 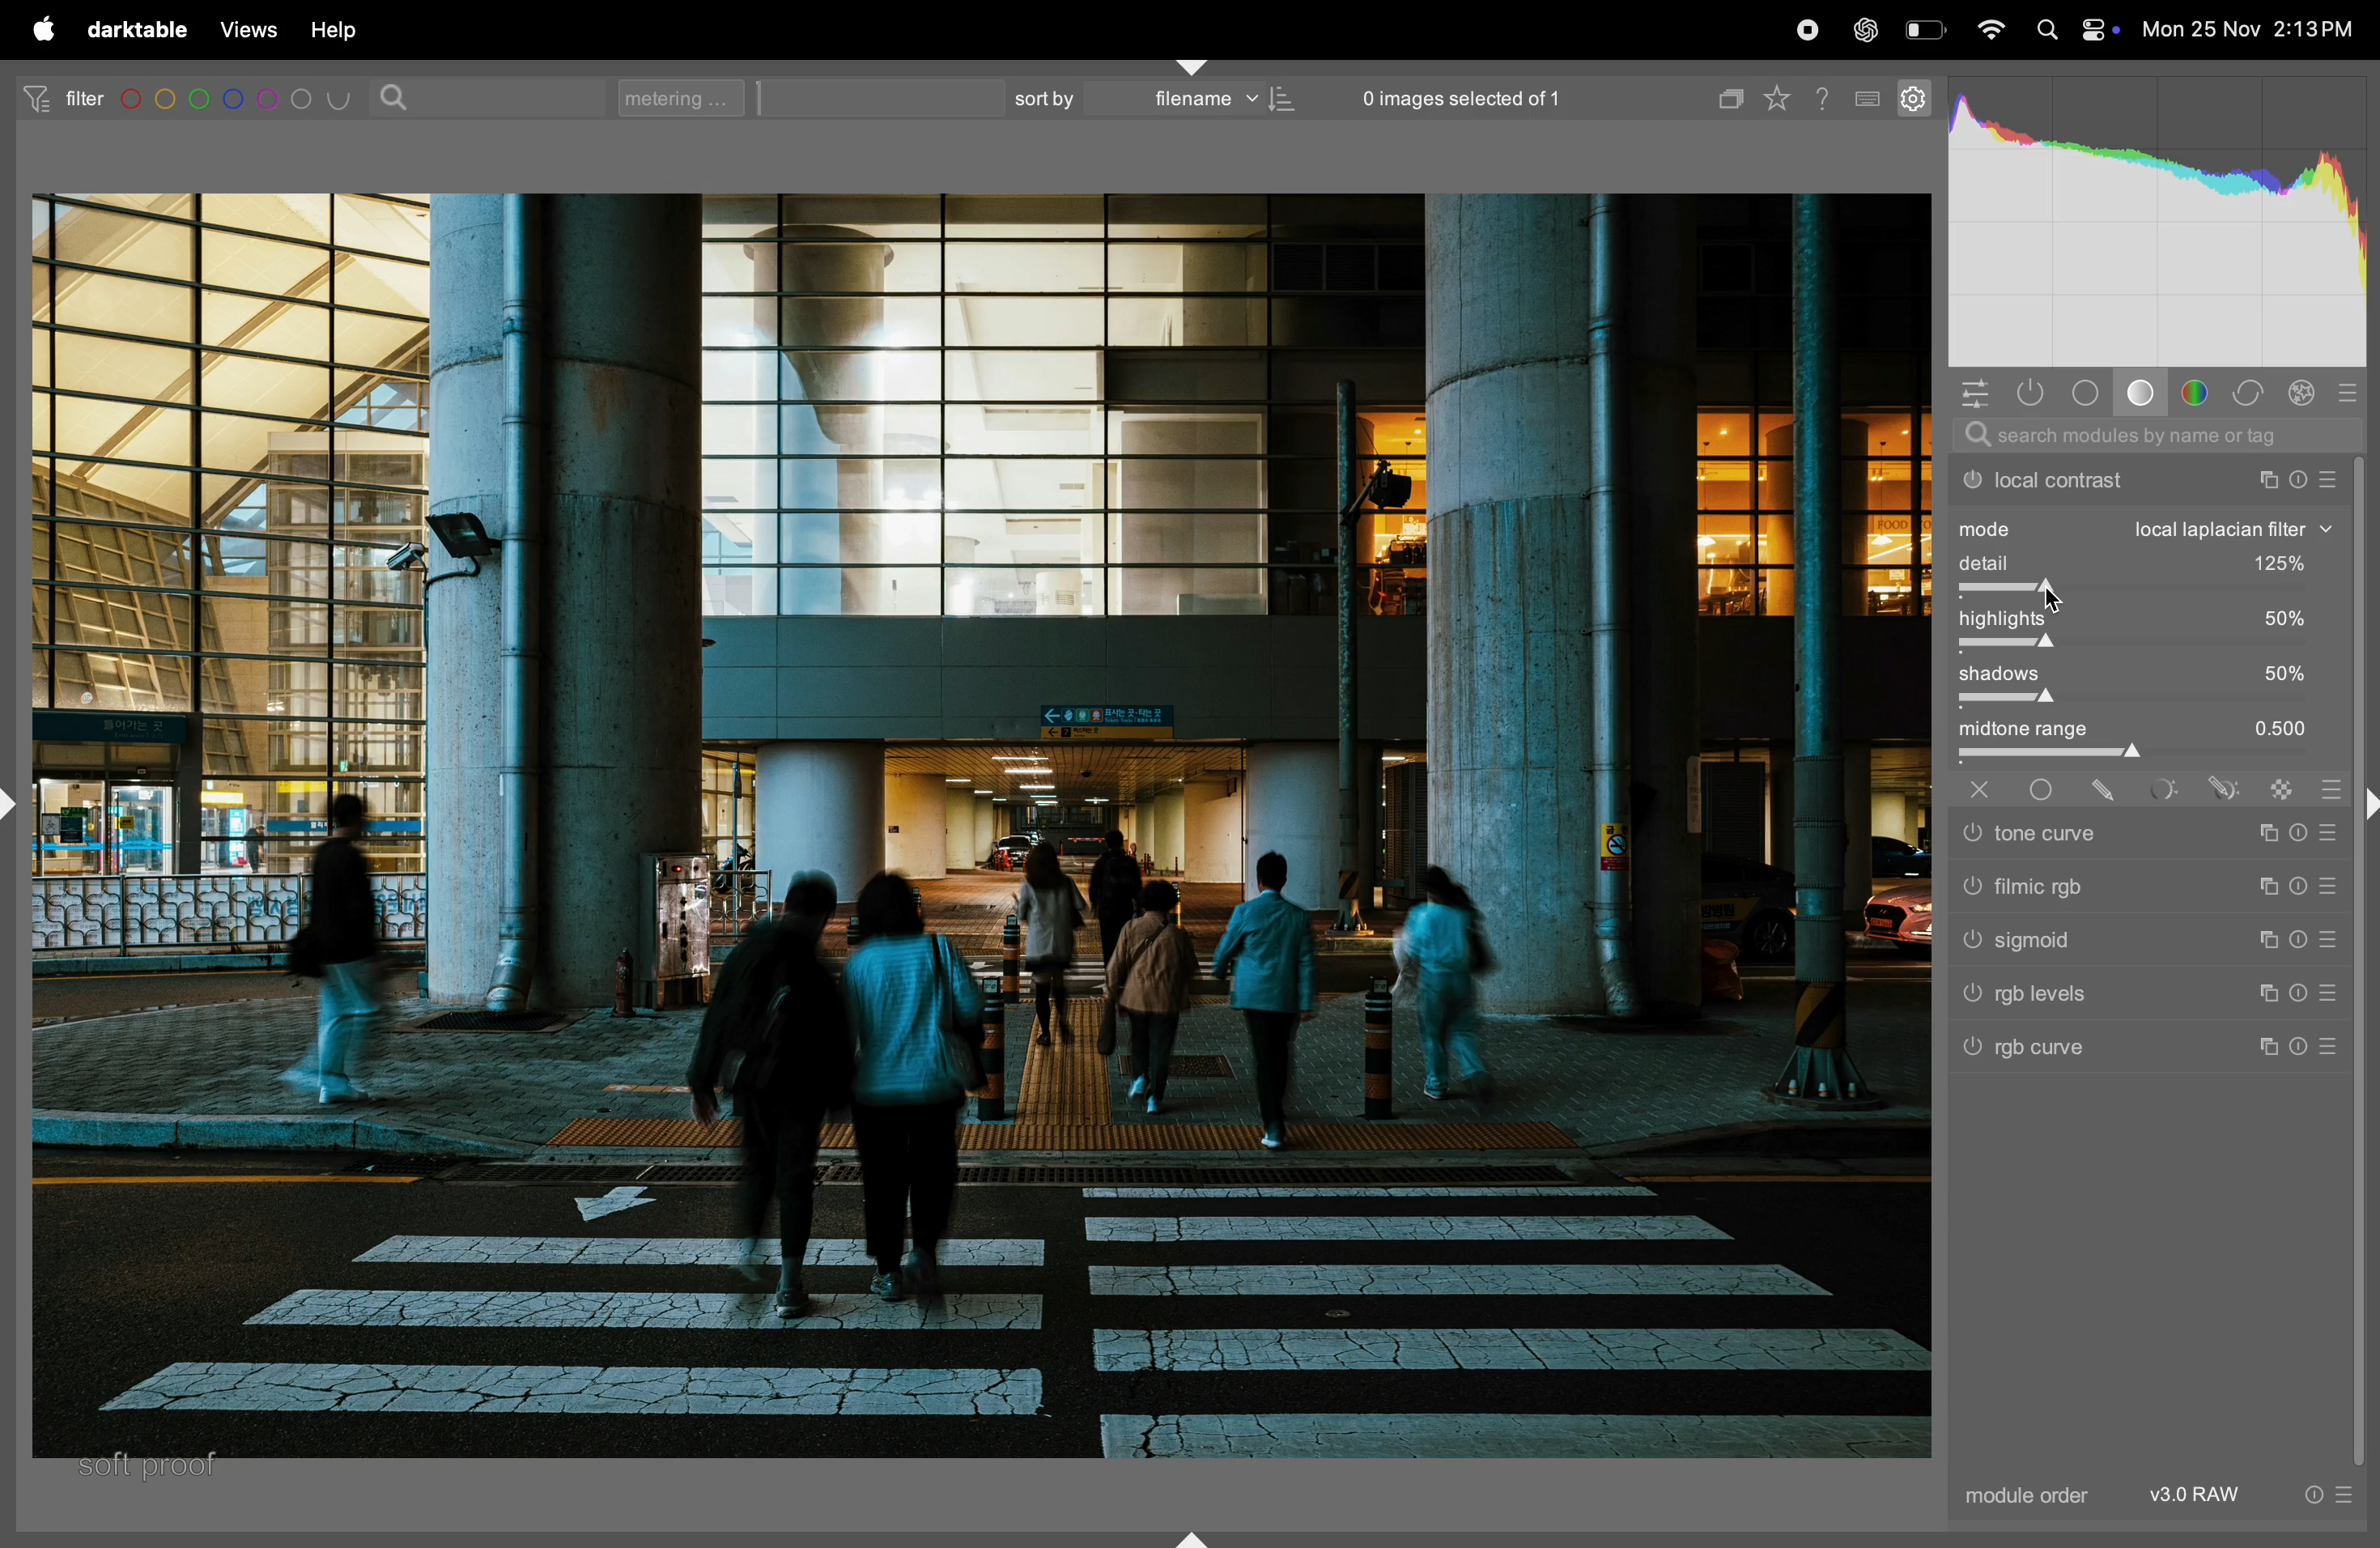 What do you see at coordinates (1912, 96) in the screenshot?
I see `settings` at bounding box center [1912, 96].